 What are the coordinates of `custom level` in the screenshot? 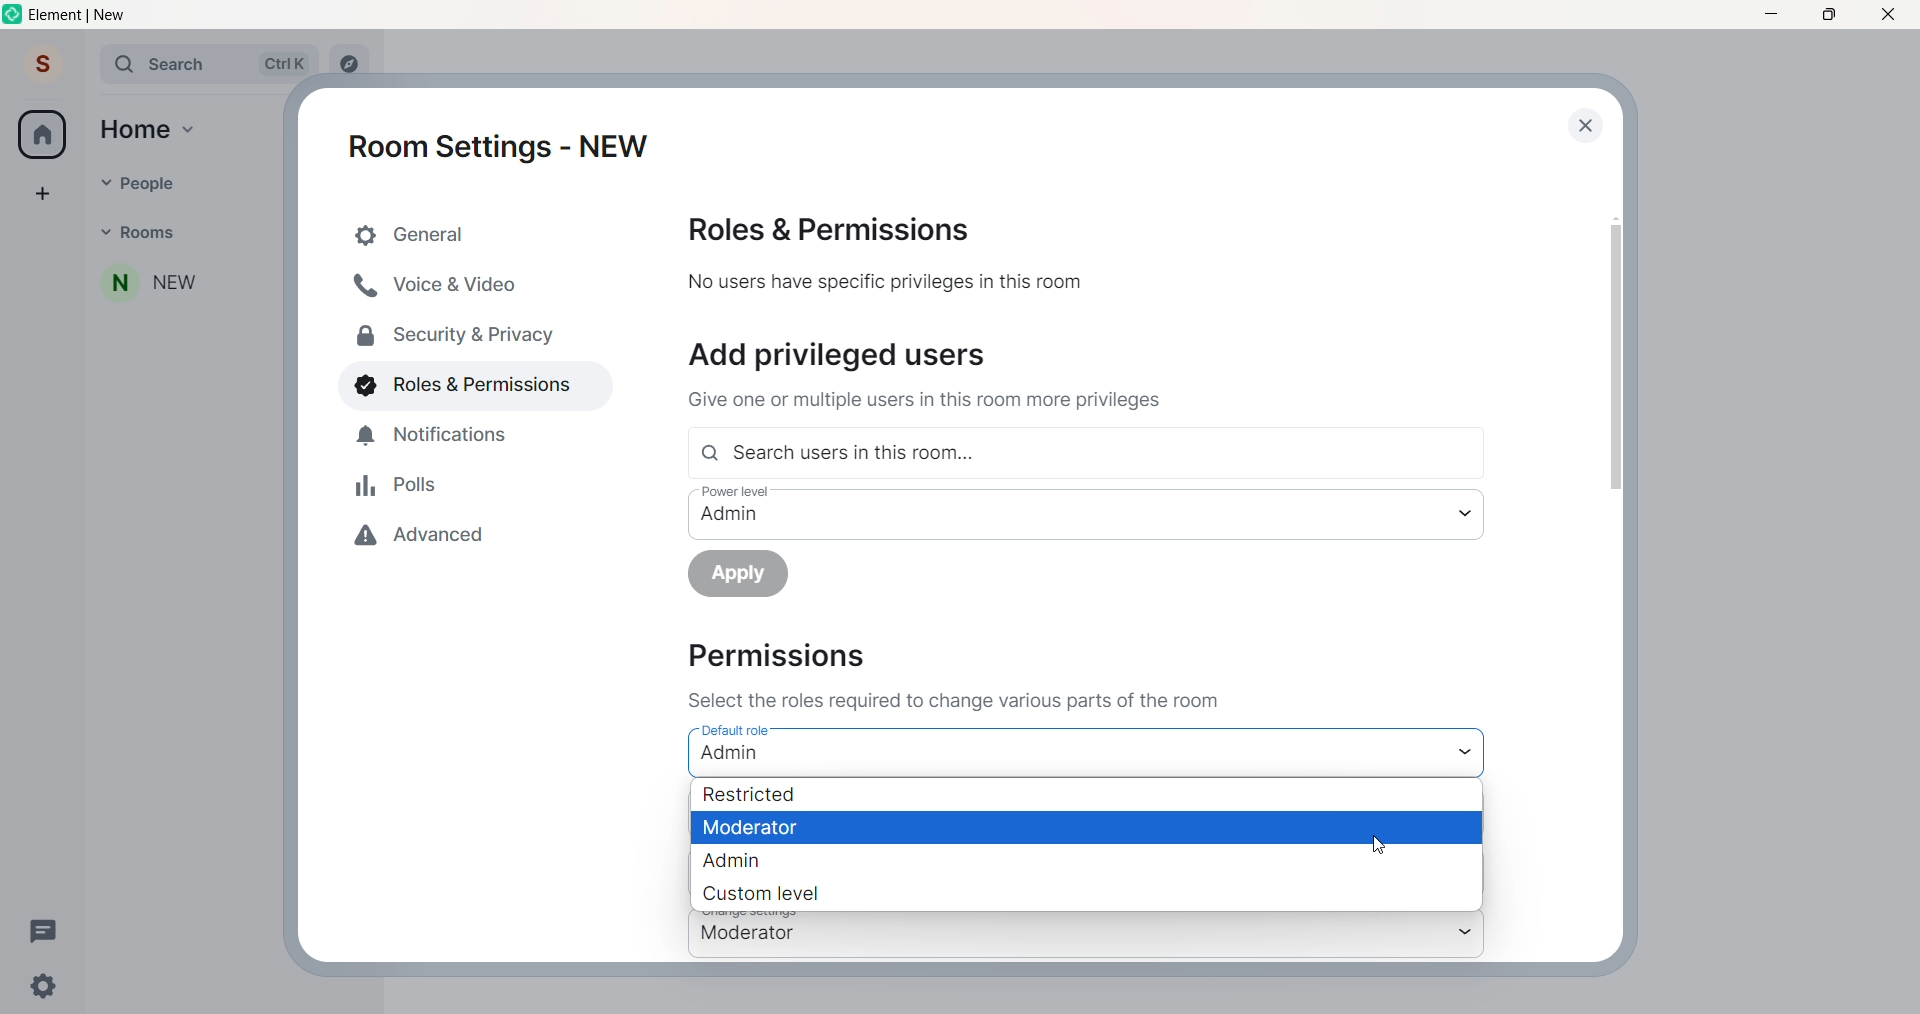 It's located at (766, 893).